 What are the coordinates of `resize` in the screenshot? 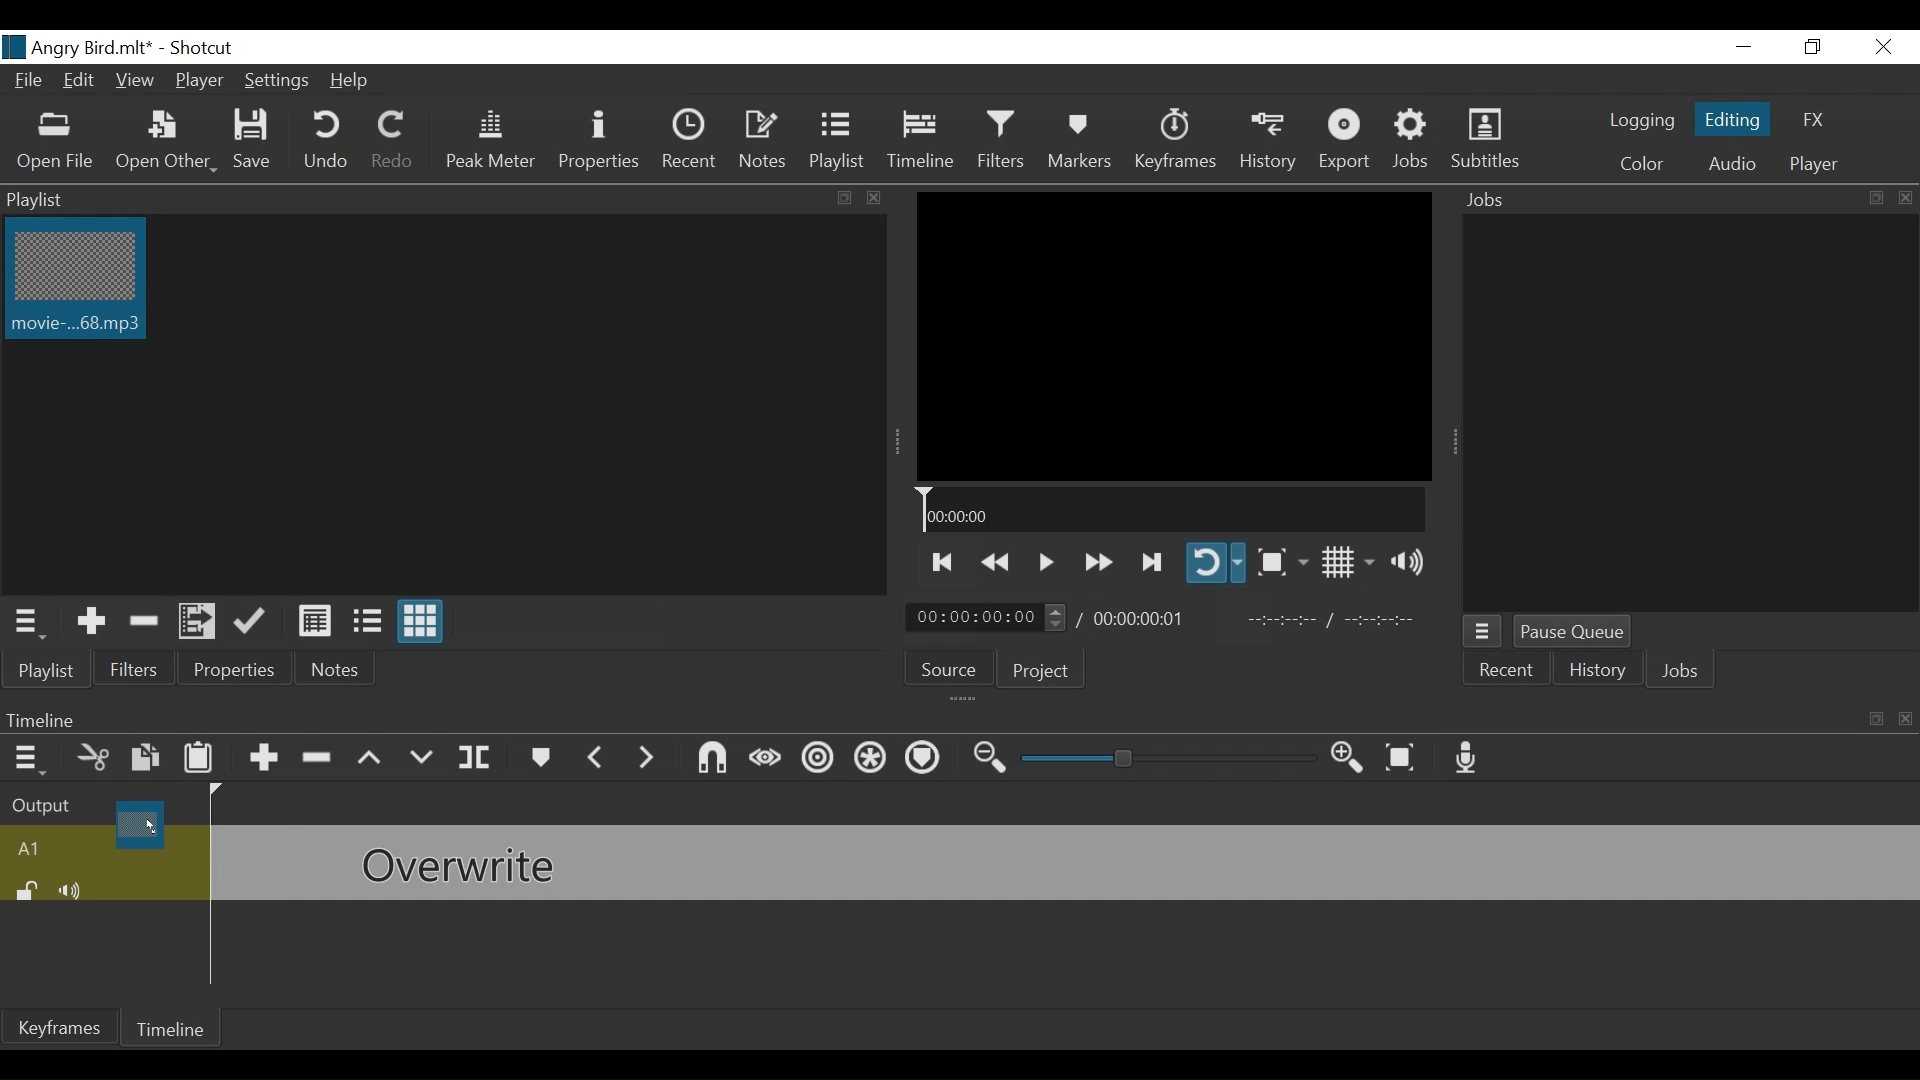 It's located at (842, 198).